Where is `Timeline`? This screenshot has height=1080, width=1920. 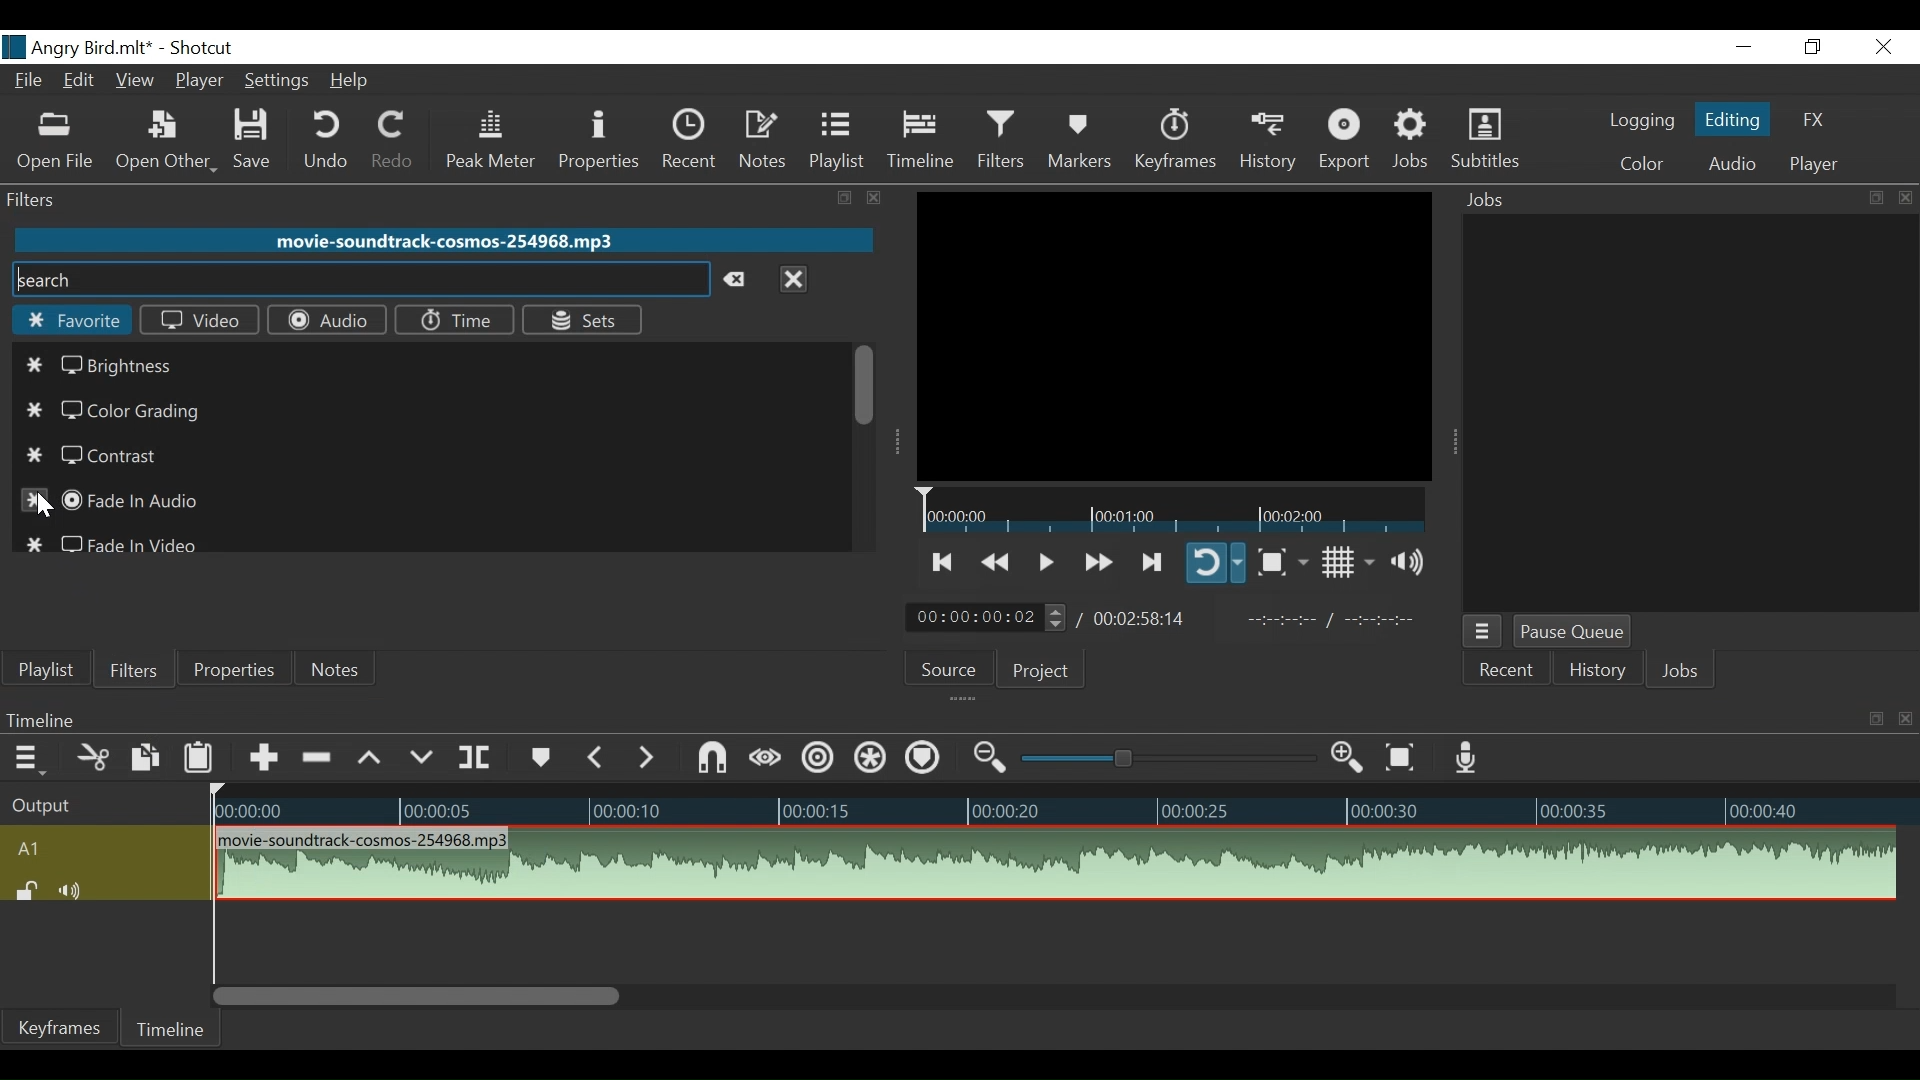
Timeline is located at coordinates (1057, 804).